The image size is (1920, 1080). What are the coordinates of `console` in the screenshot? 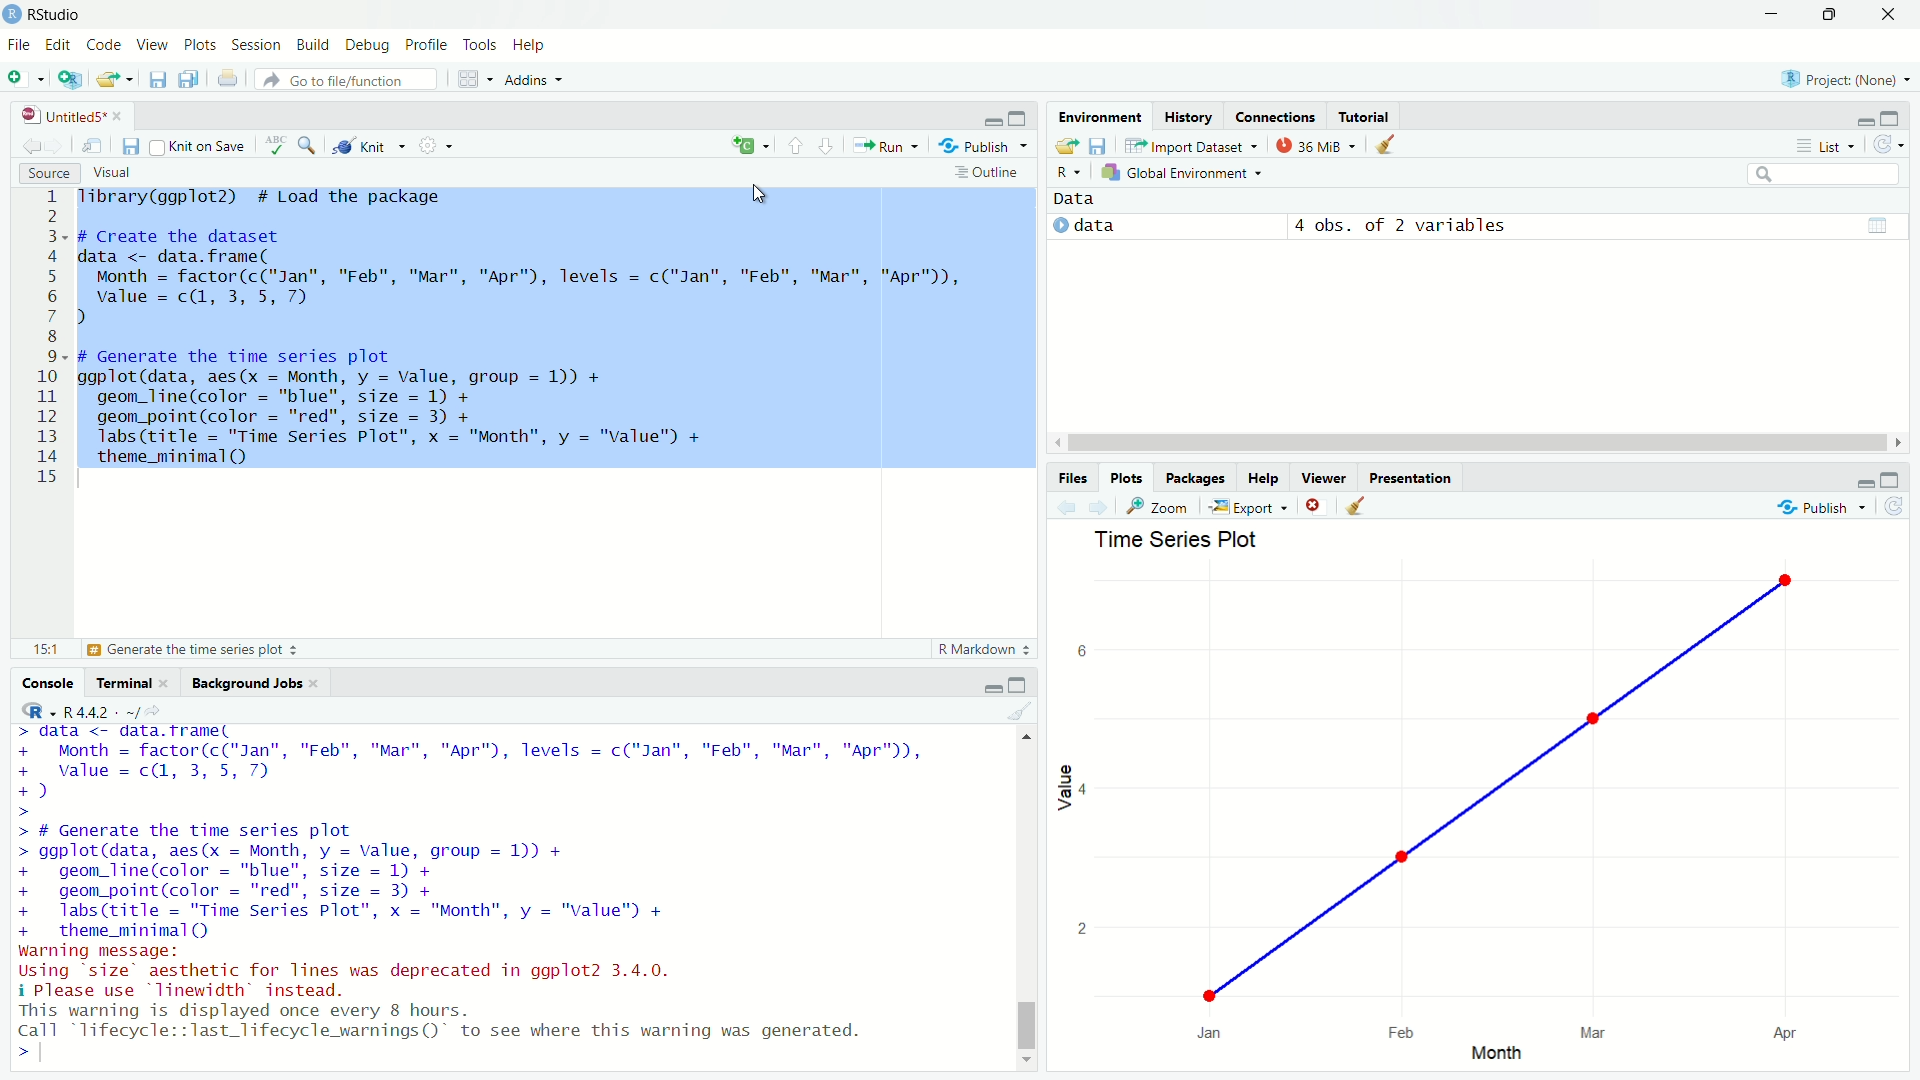 It's located at (42, 682).